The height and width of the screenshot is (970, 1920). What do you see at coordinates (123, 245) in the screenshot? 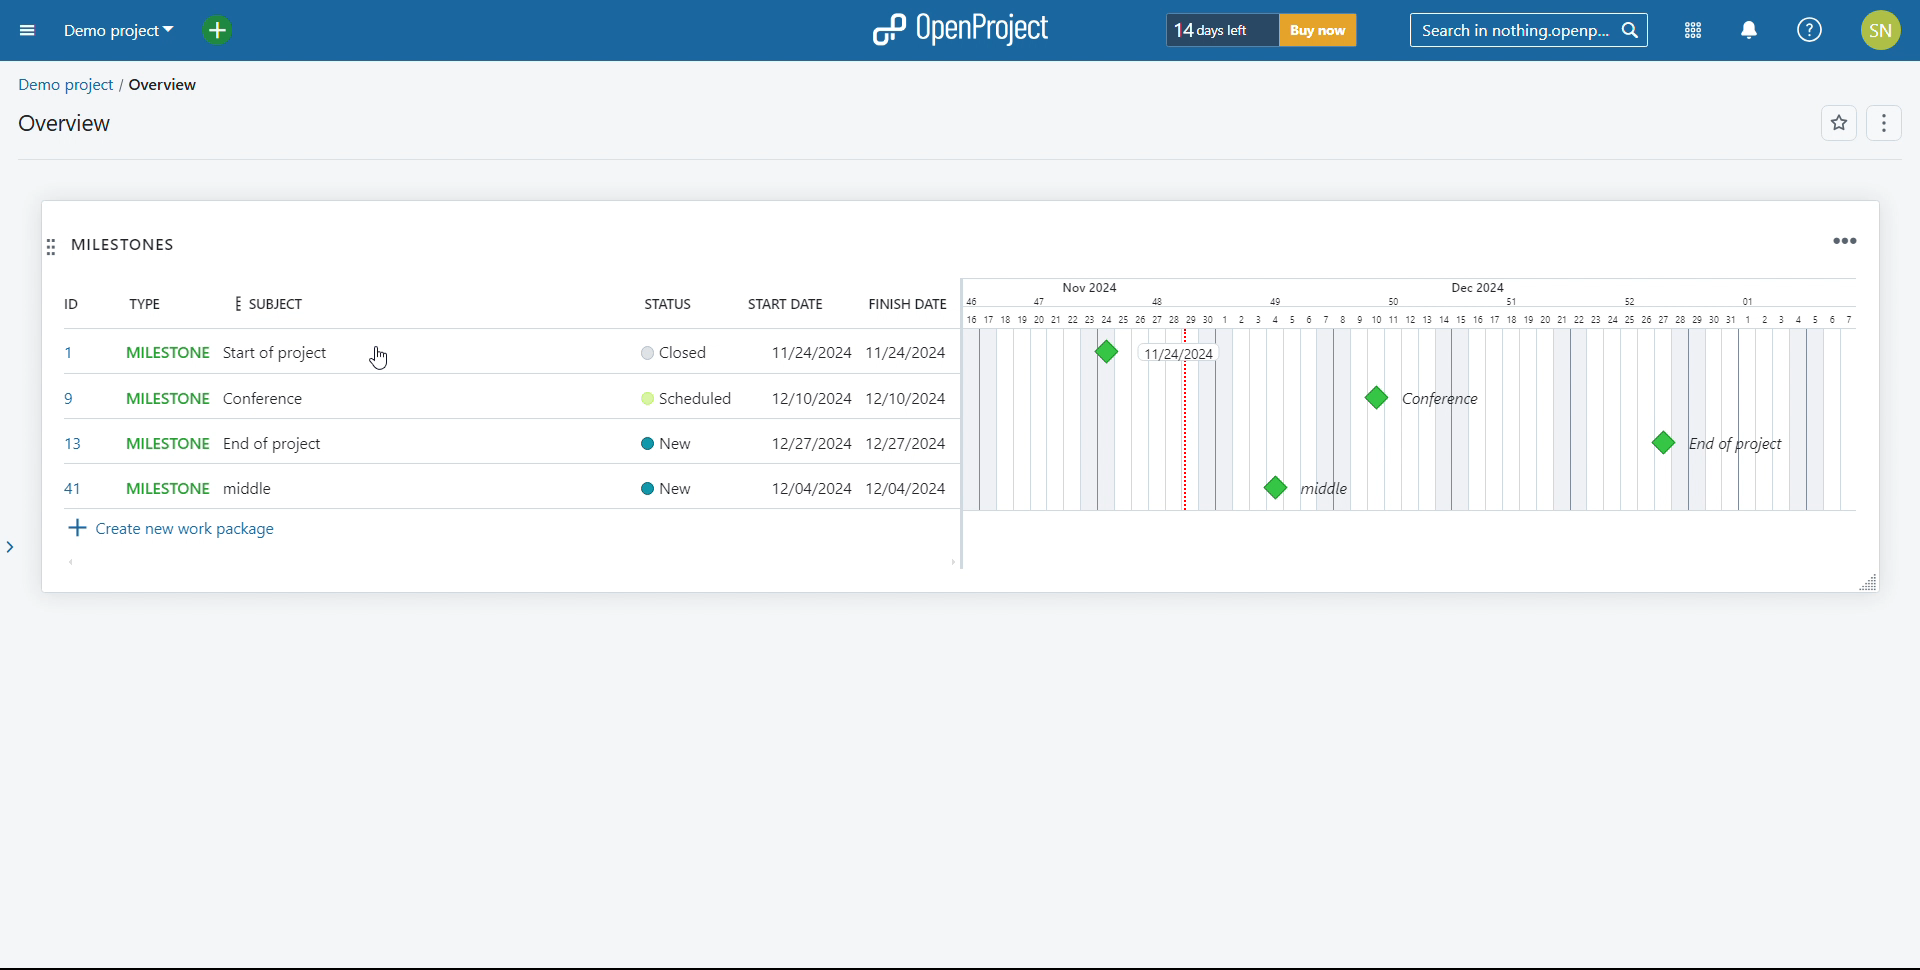
I see `milestones` at bounding box center [123, 245].